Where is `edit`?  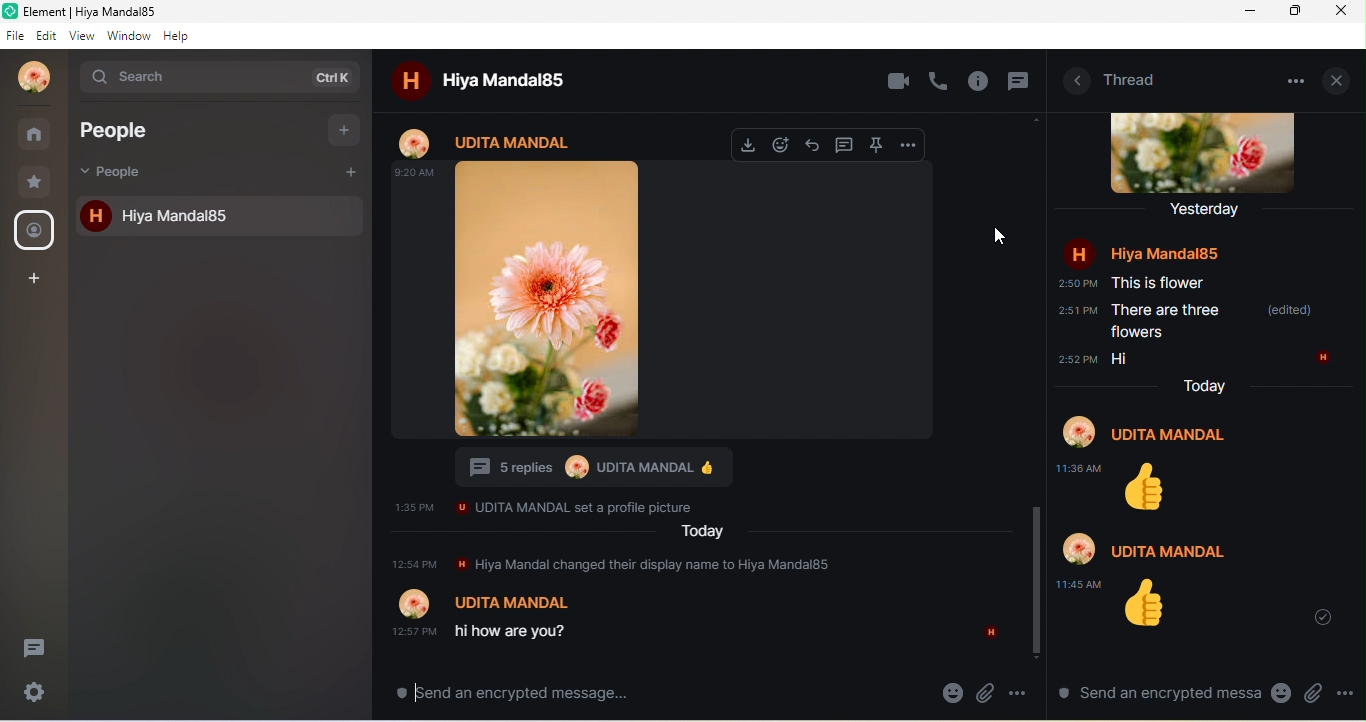
edit is located at coordinates (47, 35).